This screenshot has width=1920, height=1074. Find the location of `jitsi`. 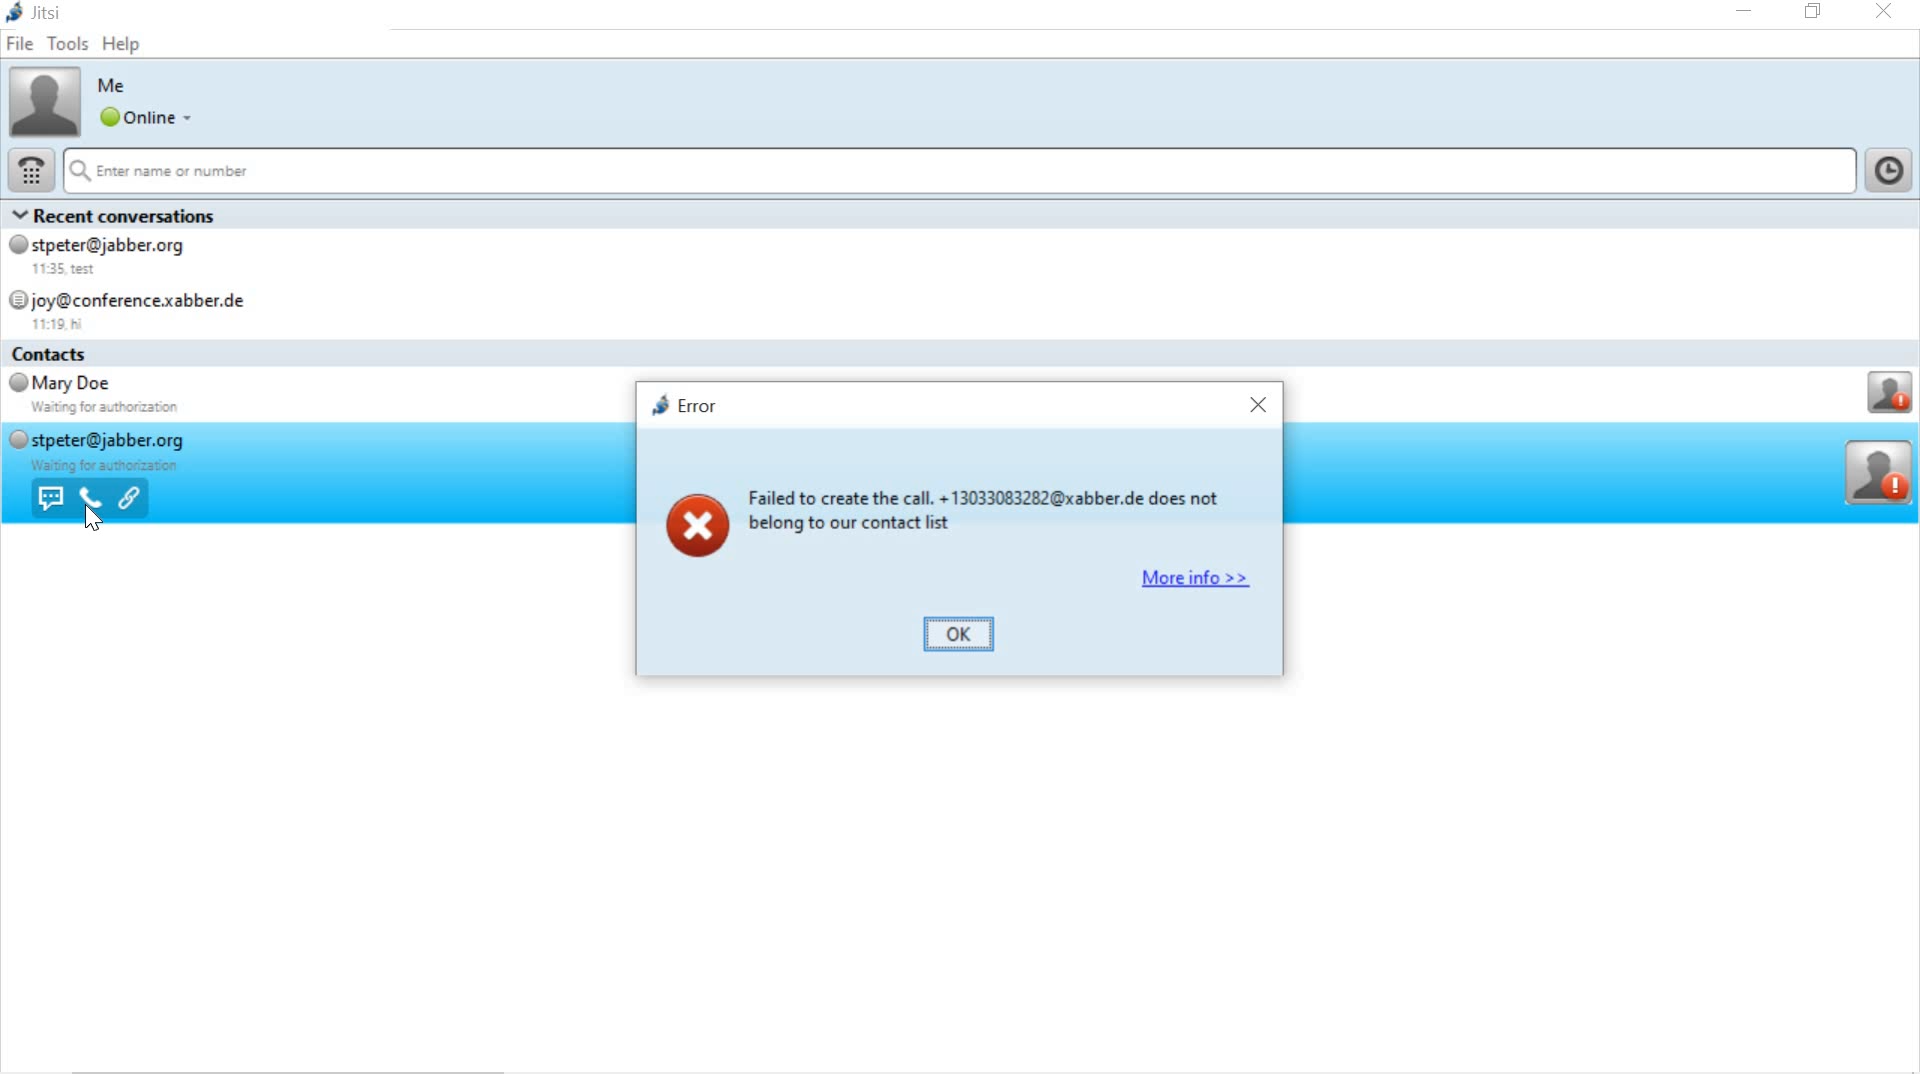

jitsi is located at coordinates (40, 15).